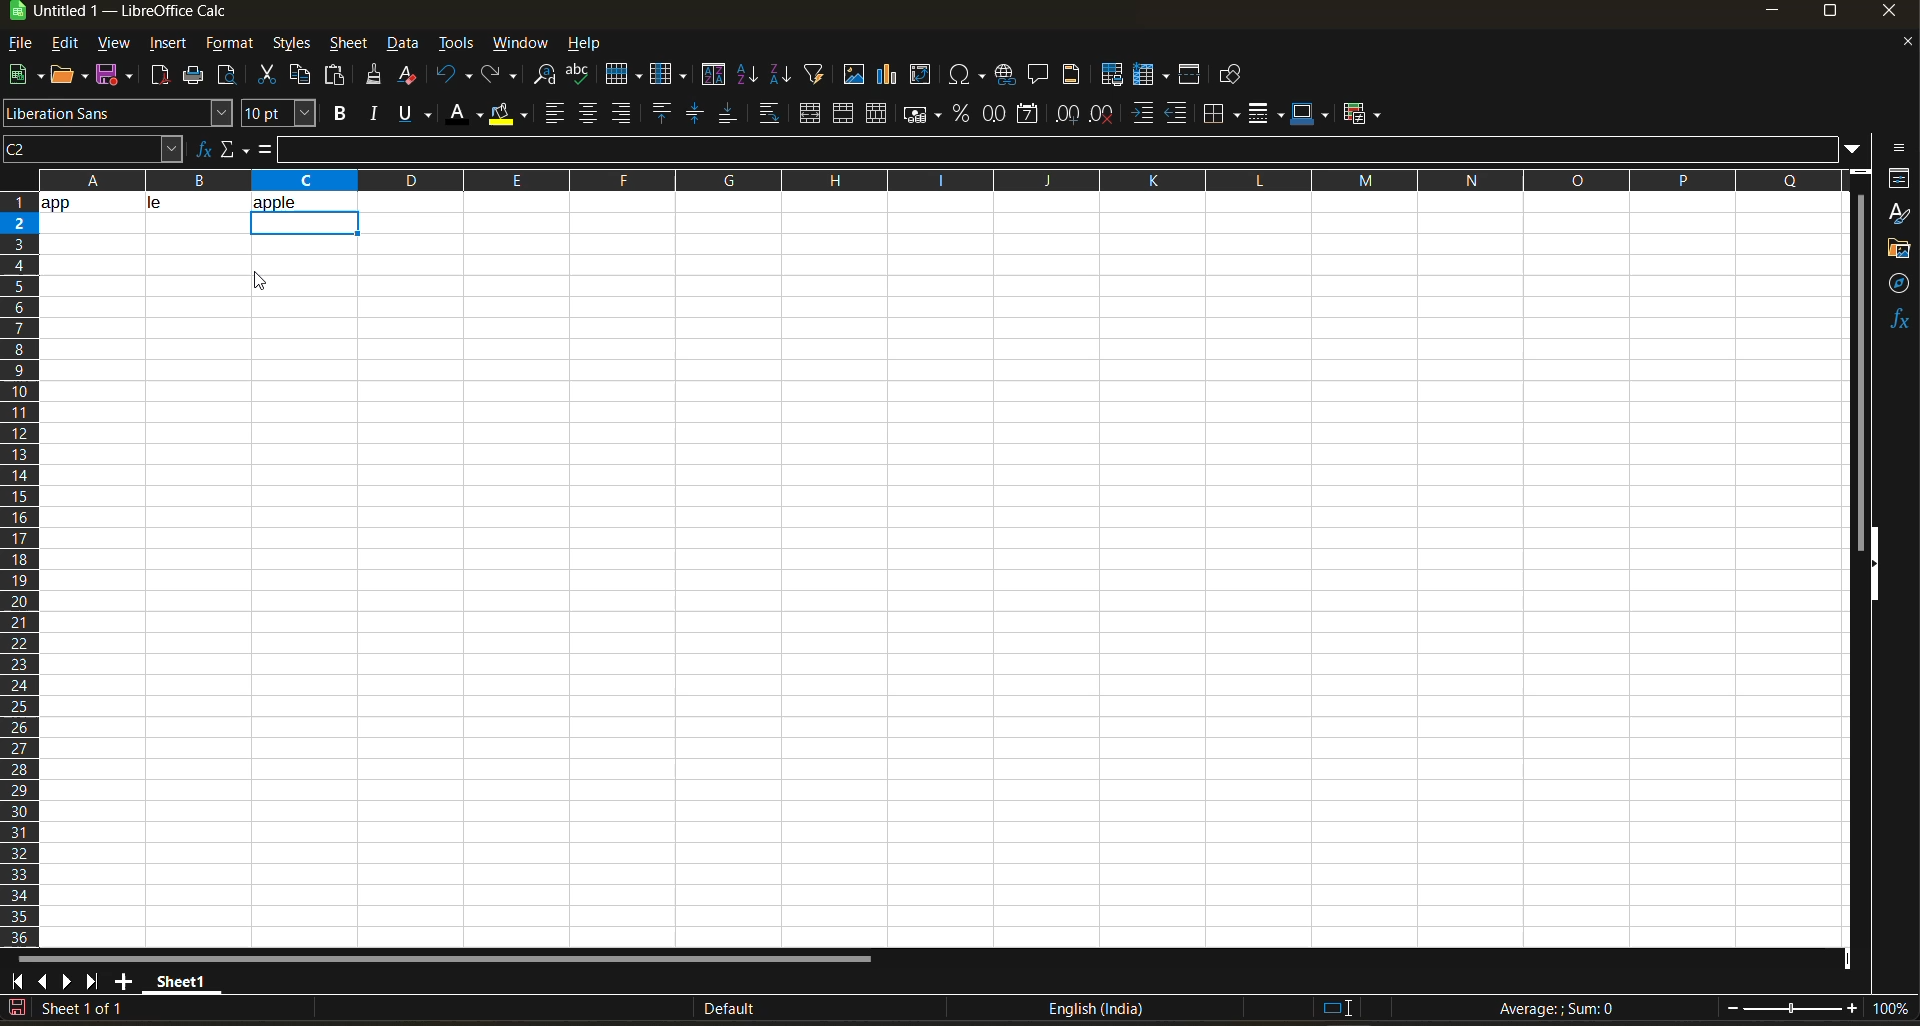 The width and height of the screenshot is (1920, 1026). I want to click on app name and file name, so click(139, 15).